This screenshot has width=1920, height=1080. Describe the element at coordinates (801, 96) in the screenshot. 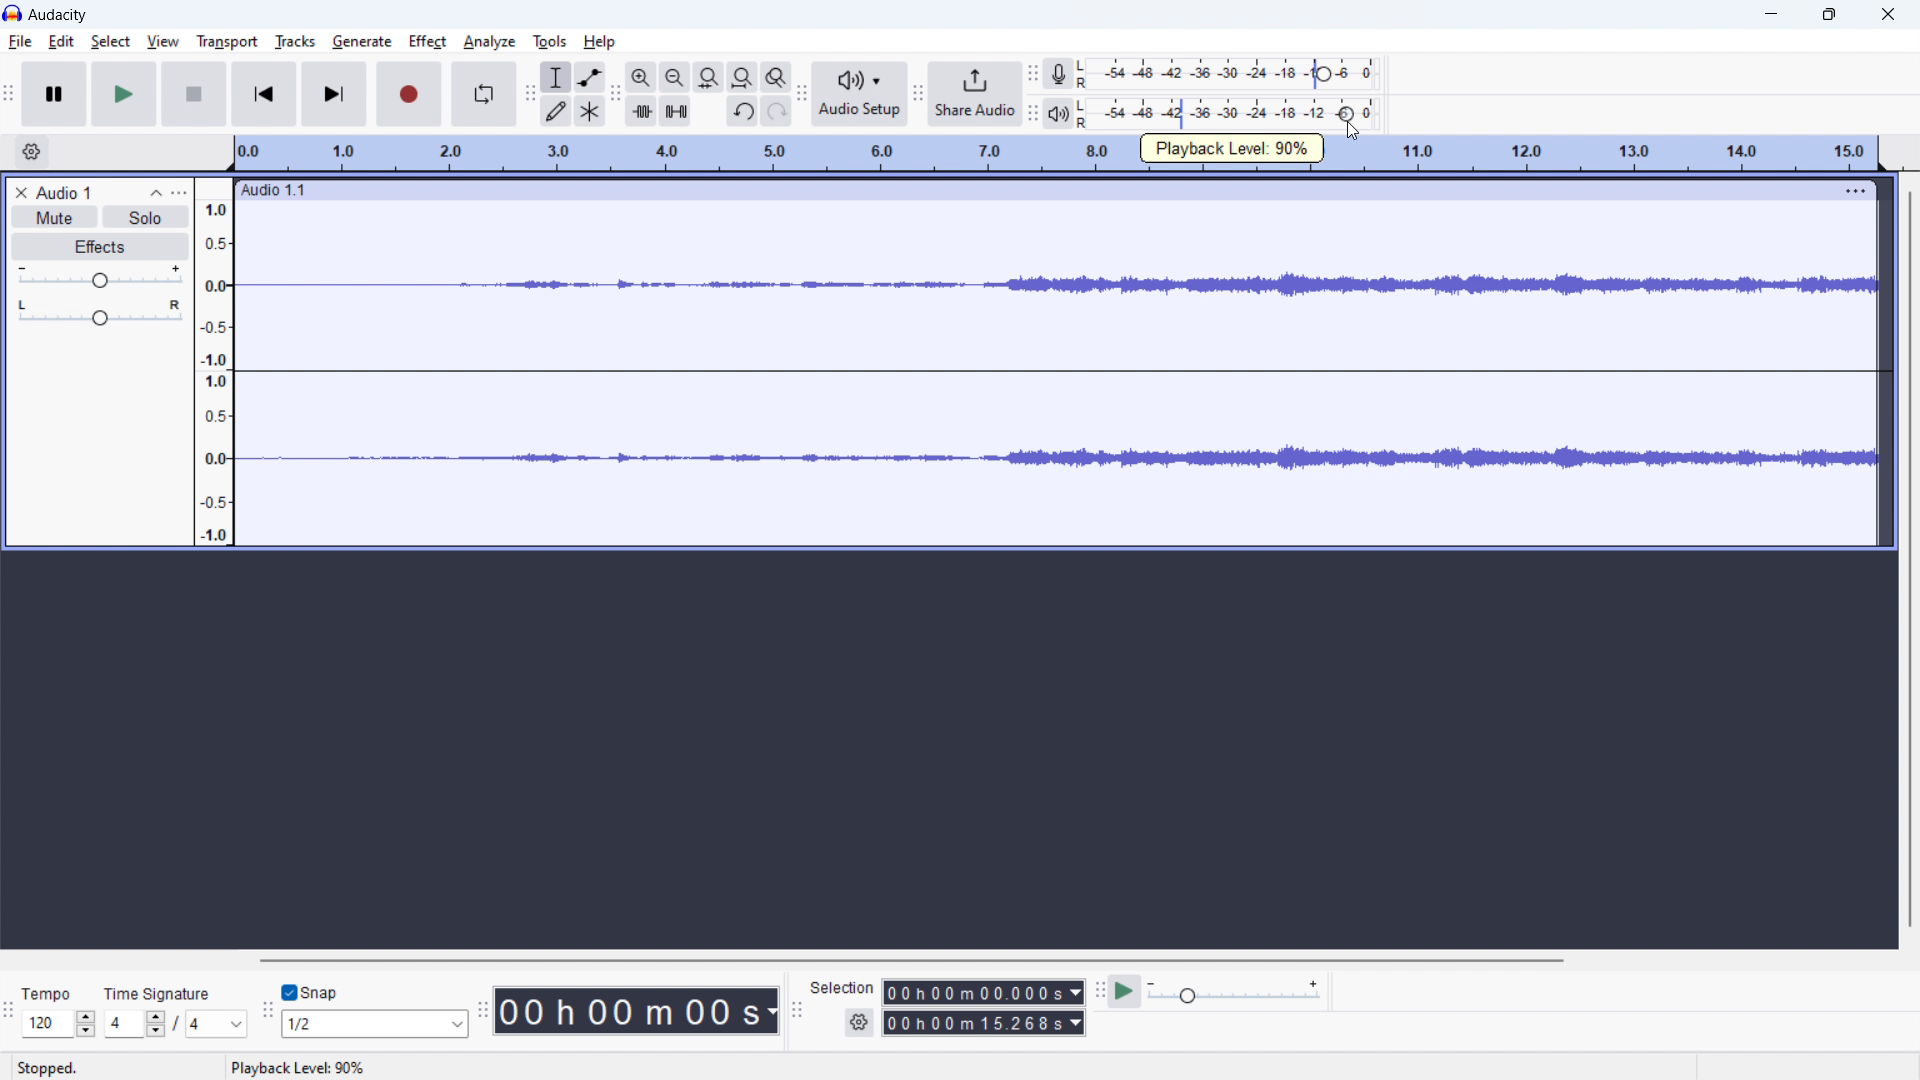

I see `Audio setup toolbar` at that location.